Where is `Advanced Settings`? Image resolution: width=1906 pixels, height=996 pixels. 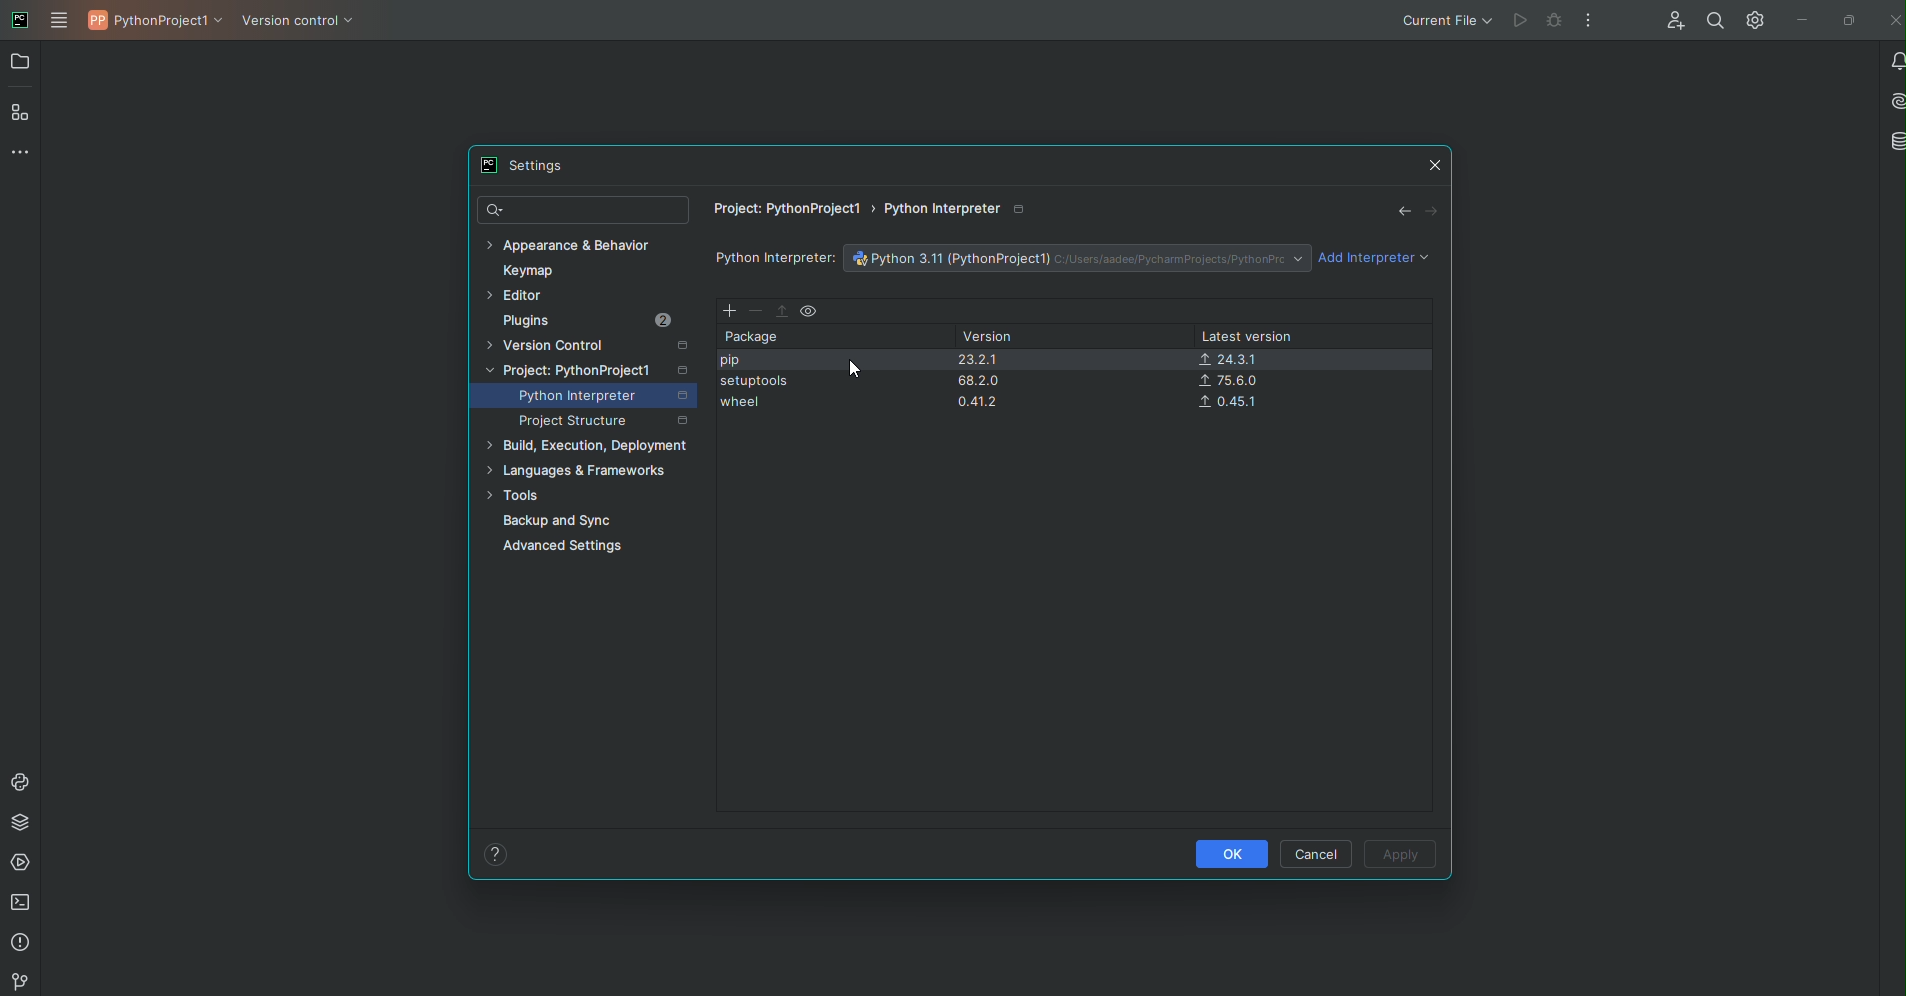 Advanced Settings is located at coordinates (571, 549).